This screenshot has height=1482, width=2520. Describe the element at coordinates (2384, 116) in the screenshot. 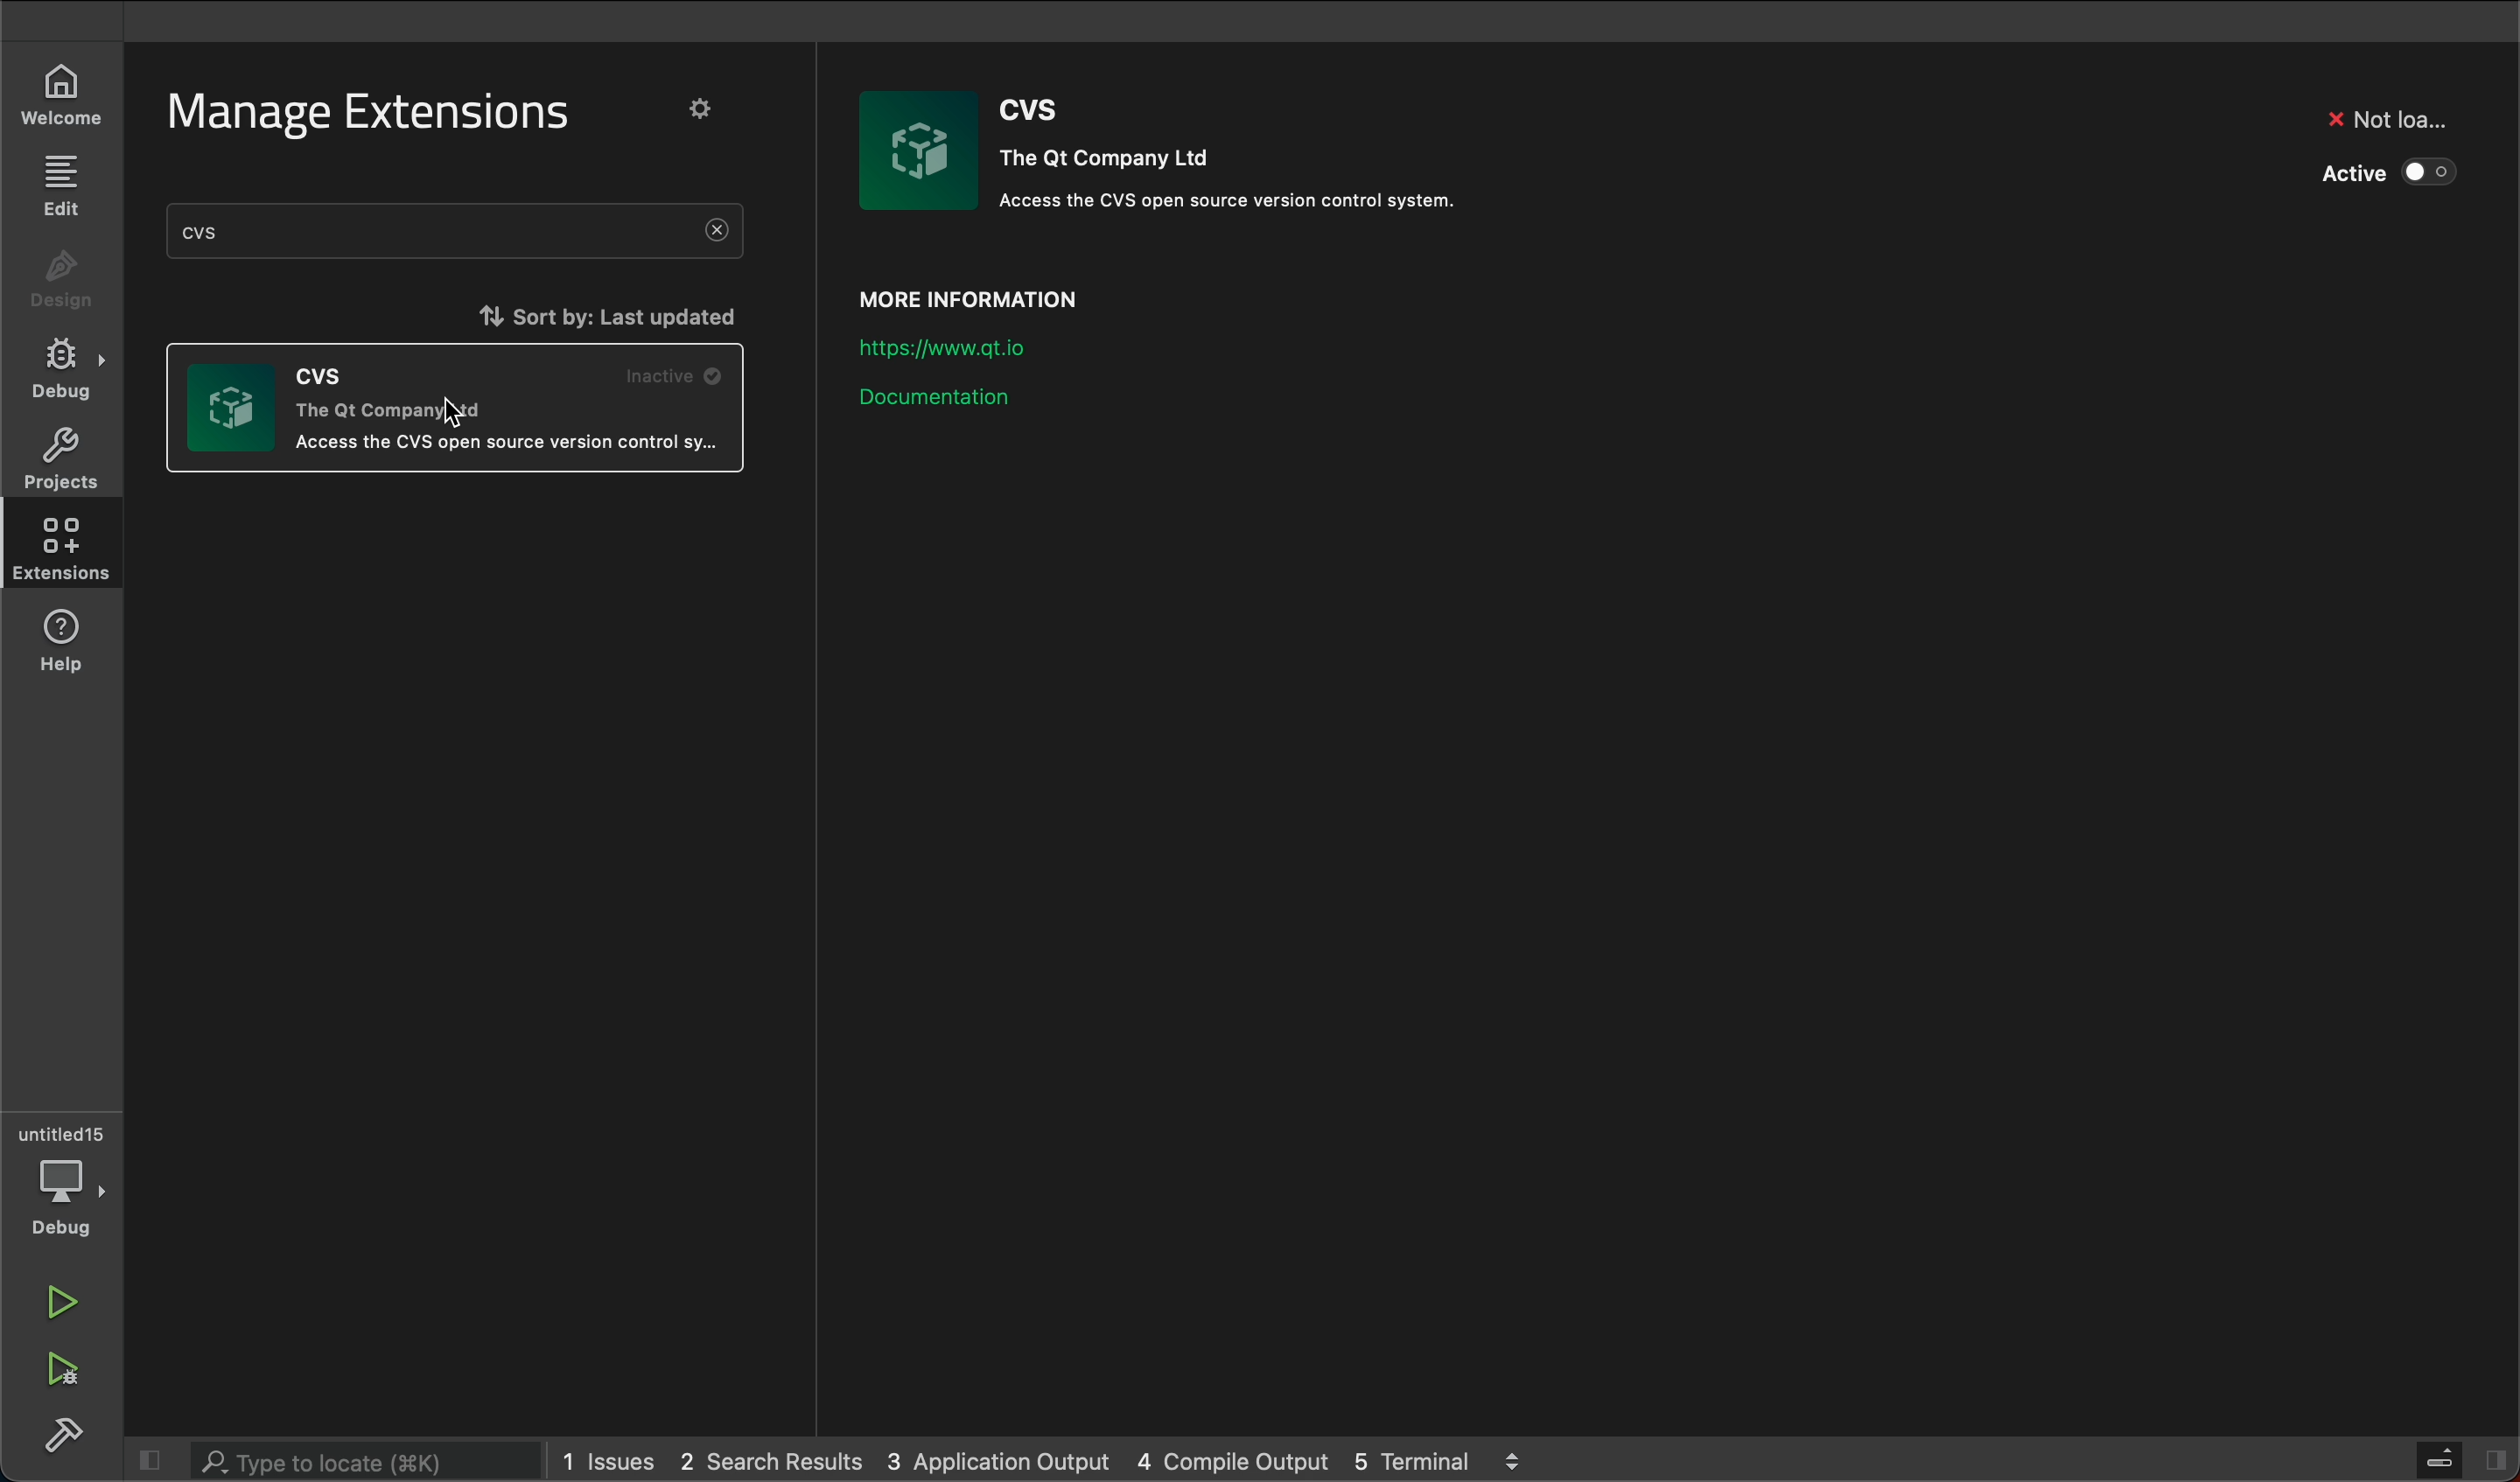

I see `net ` at that location.